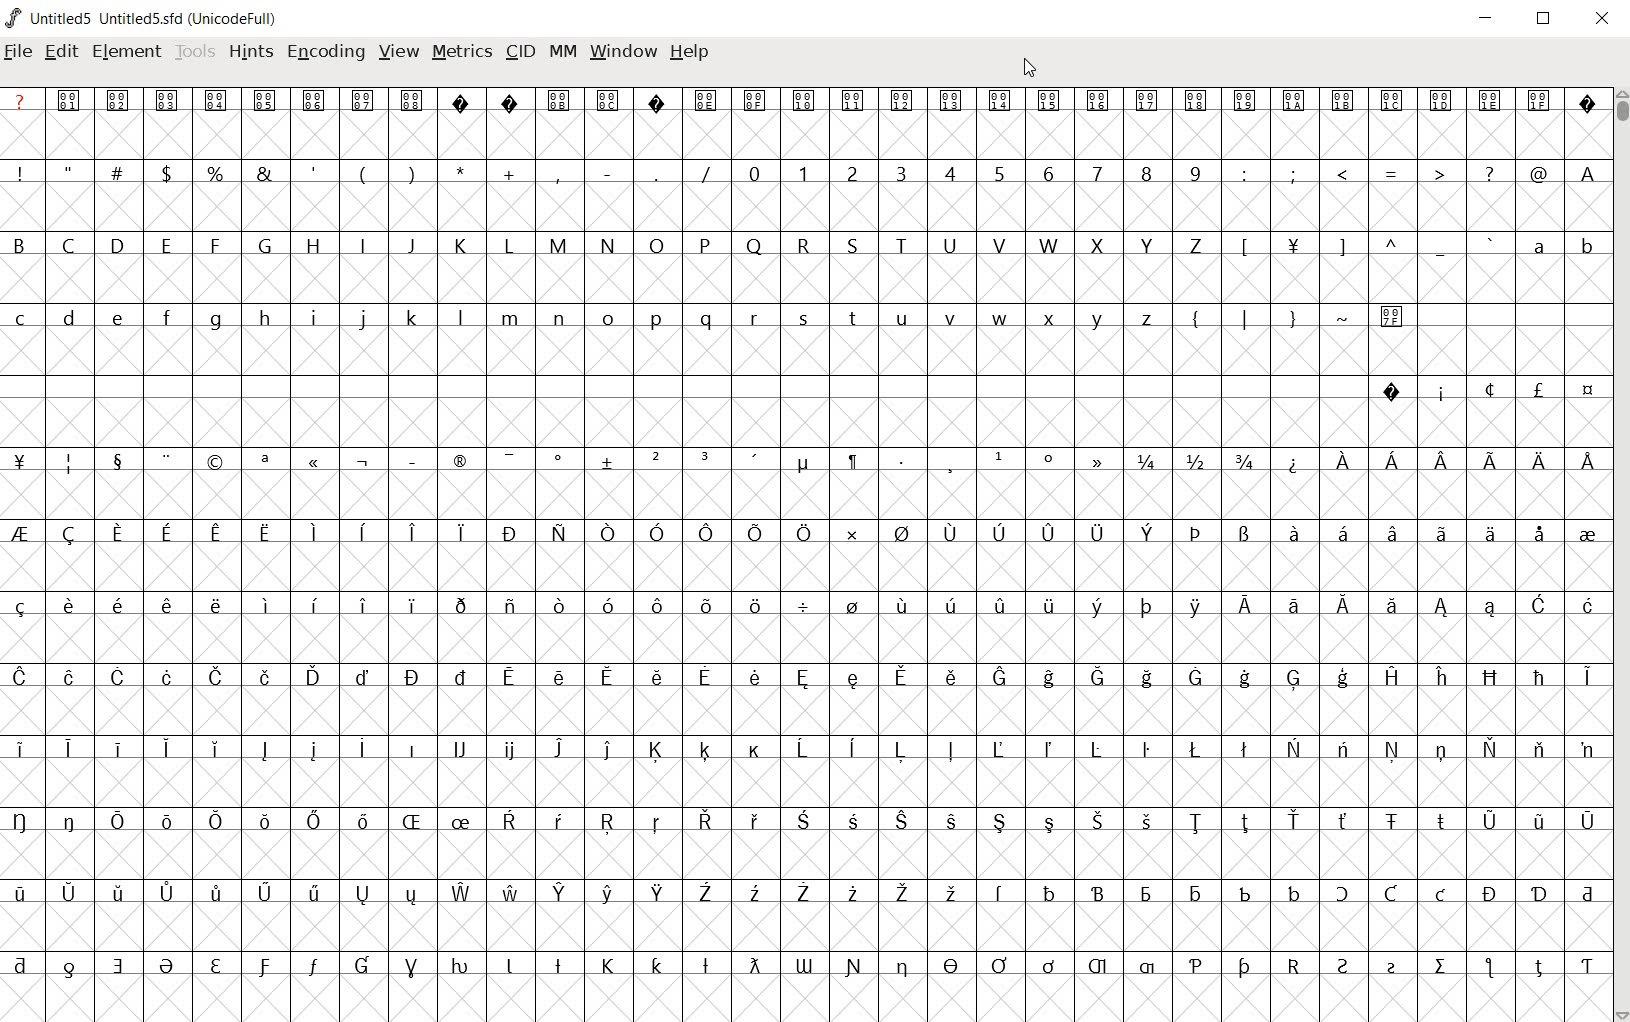 The height and width of the screenshot is (1022, 1630). I want to click on Symbol, so click(705, 751).